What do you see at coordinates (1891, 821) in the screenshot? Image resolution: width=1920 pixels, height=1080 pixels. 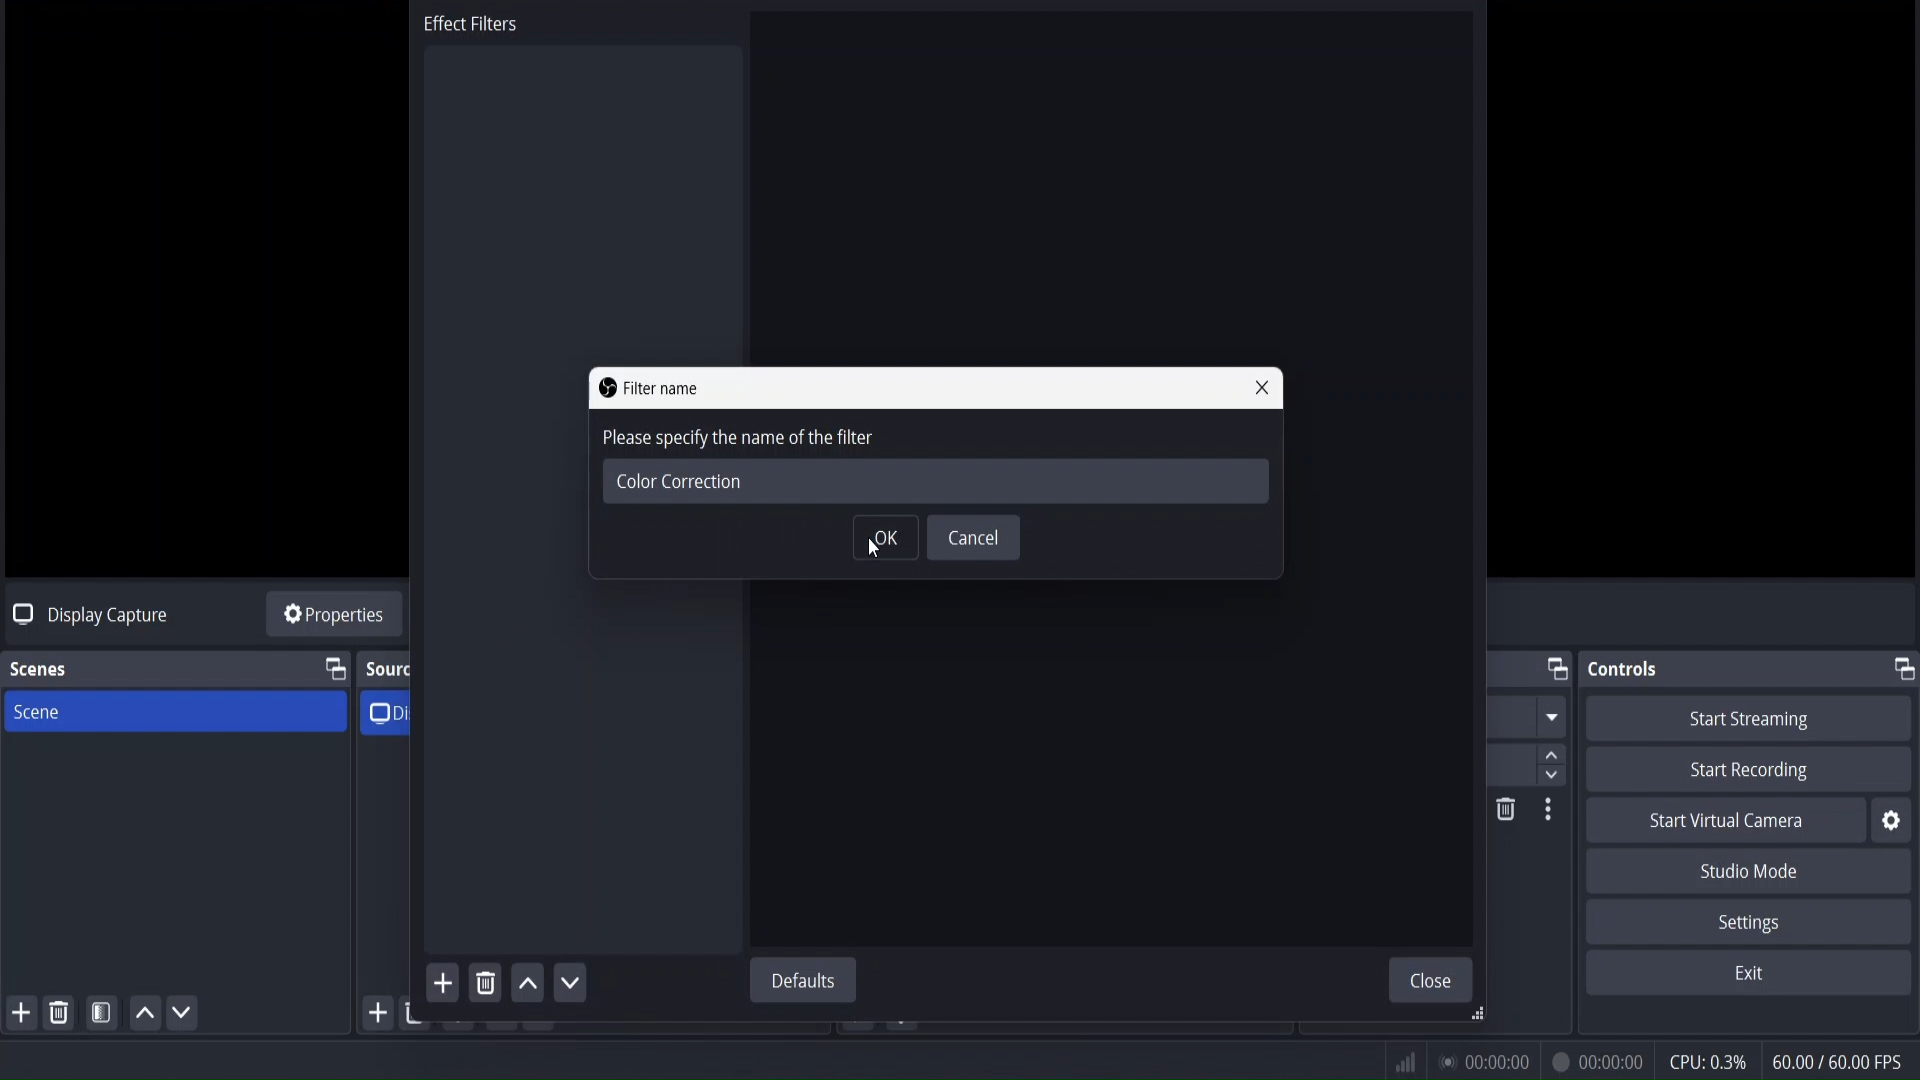 I see `settings` at bounding box center [1891, 821].